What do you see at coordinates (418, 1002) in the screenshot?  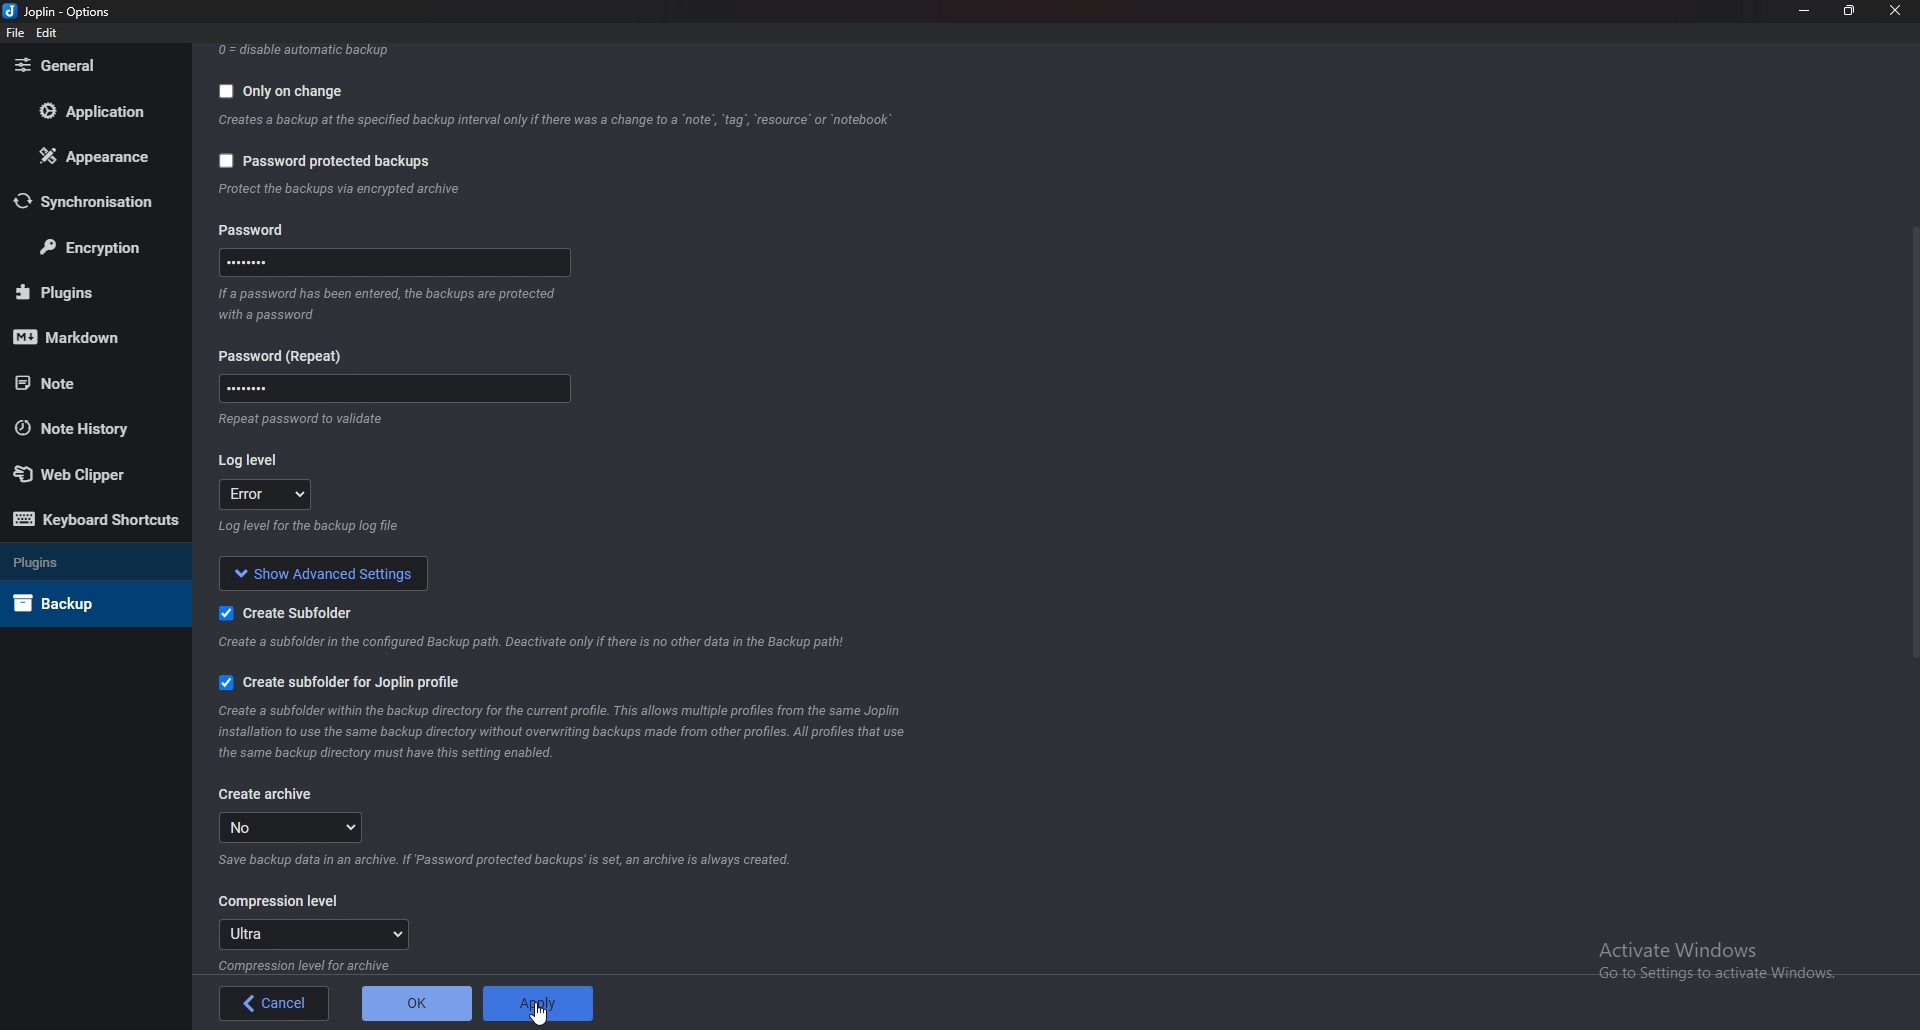 I see `O K` at bounding box center [418, 1002].